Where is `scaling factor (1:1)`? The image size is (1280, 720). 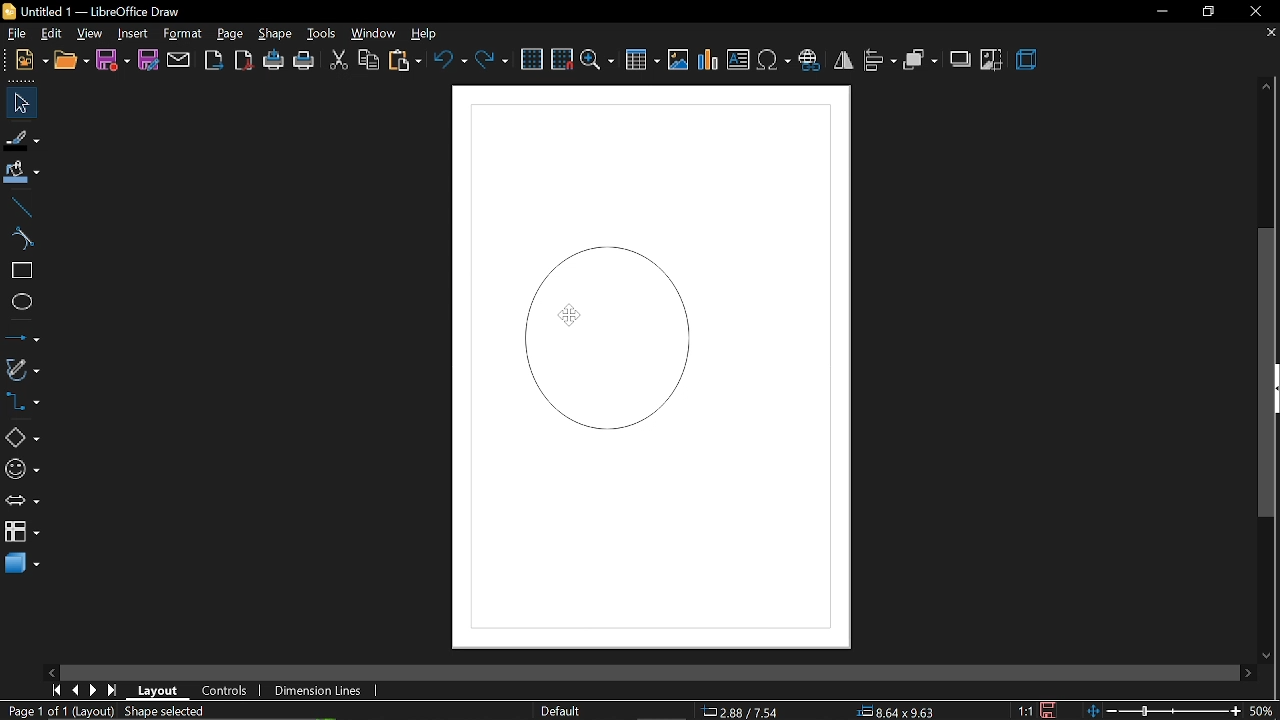 scaling factor (1:1) is located at coordinates (1027, 711).